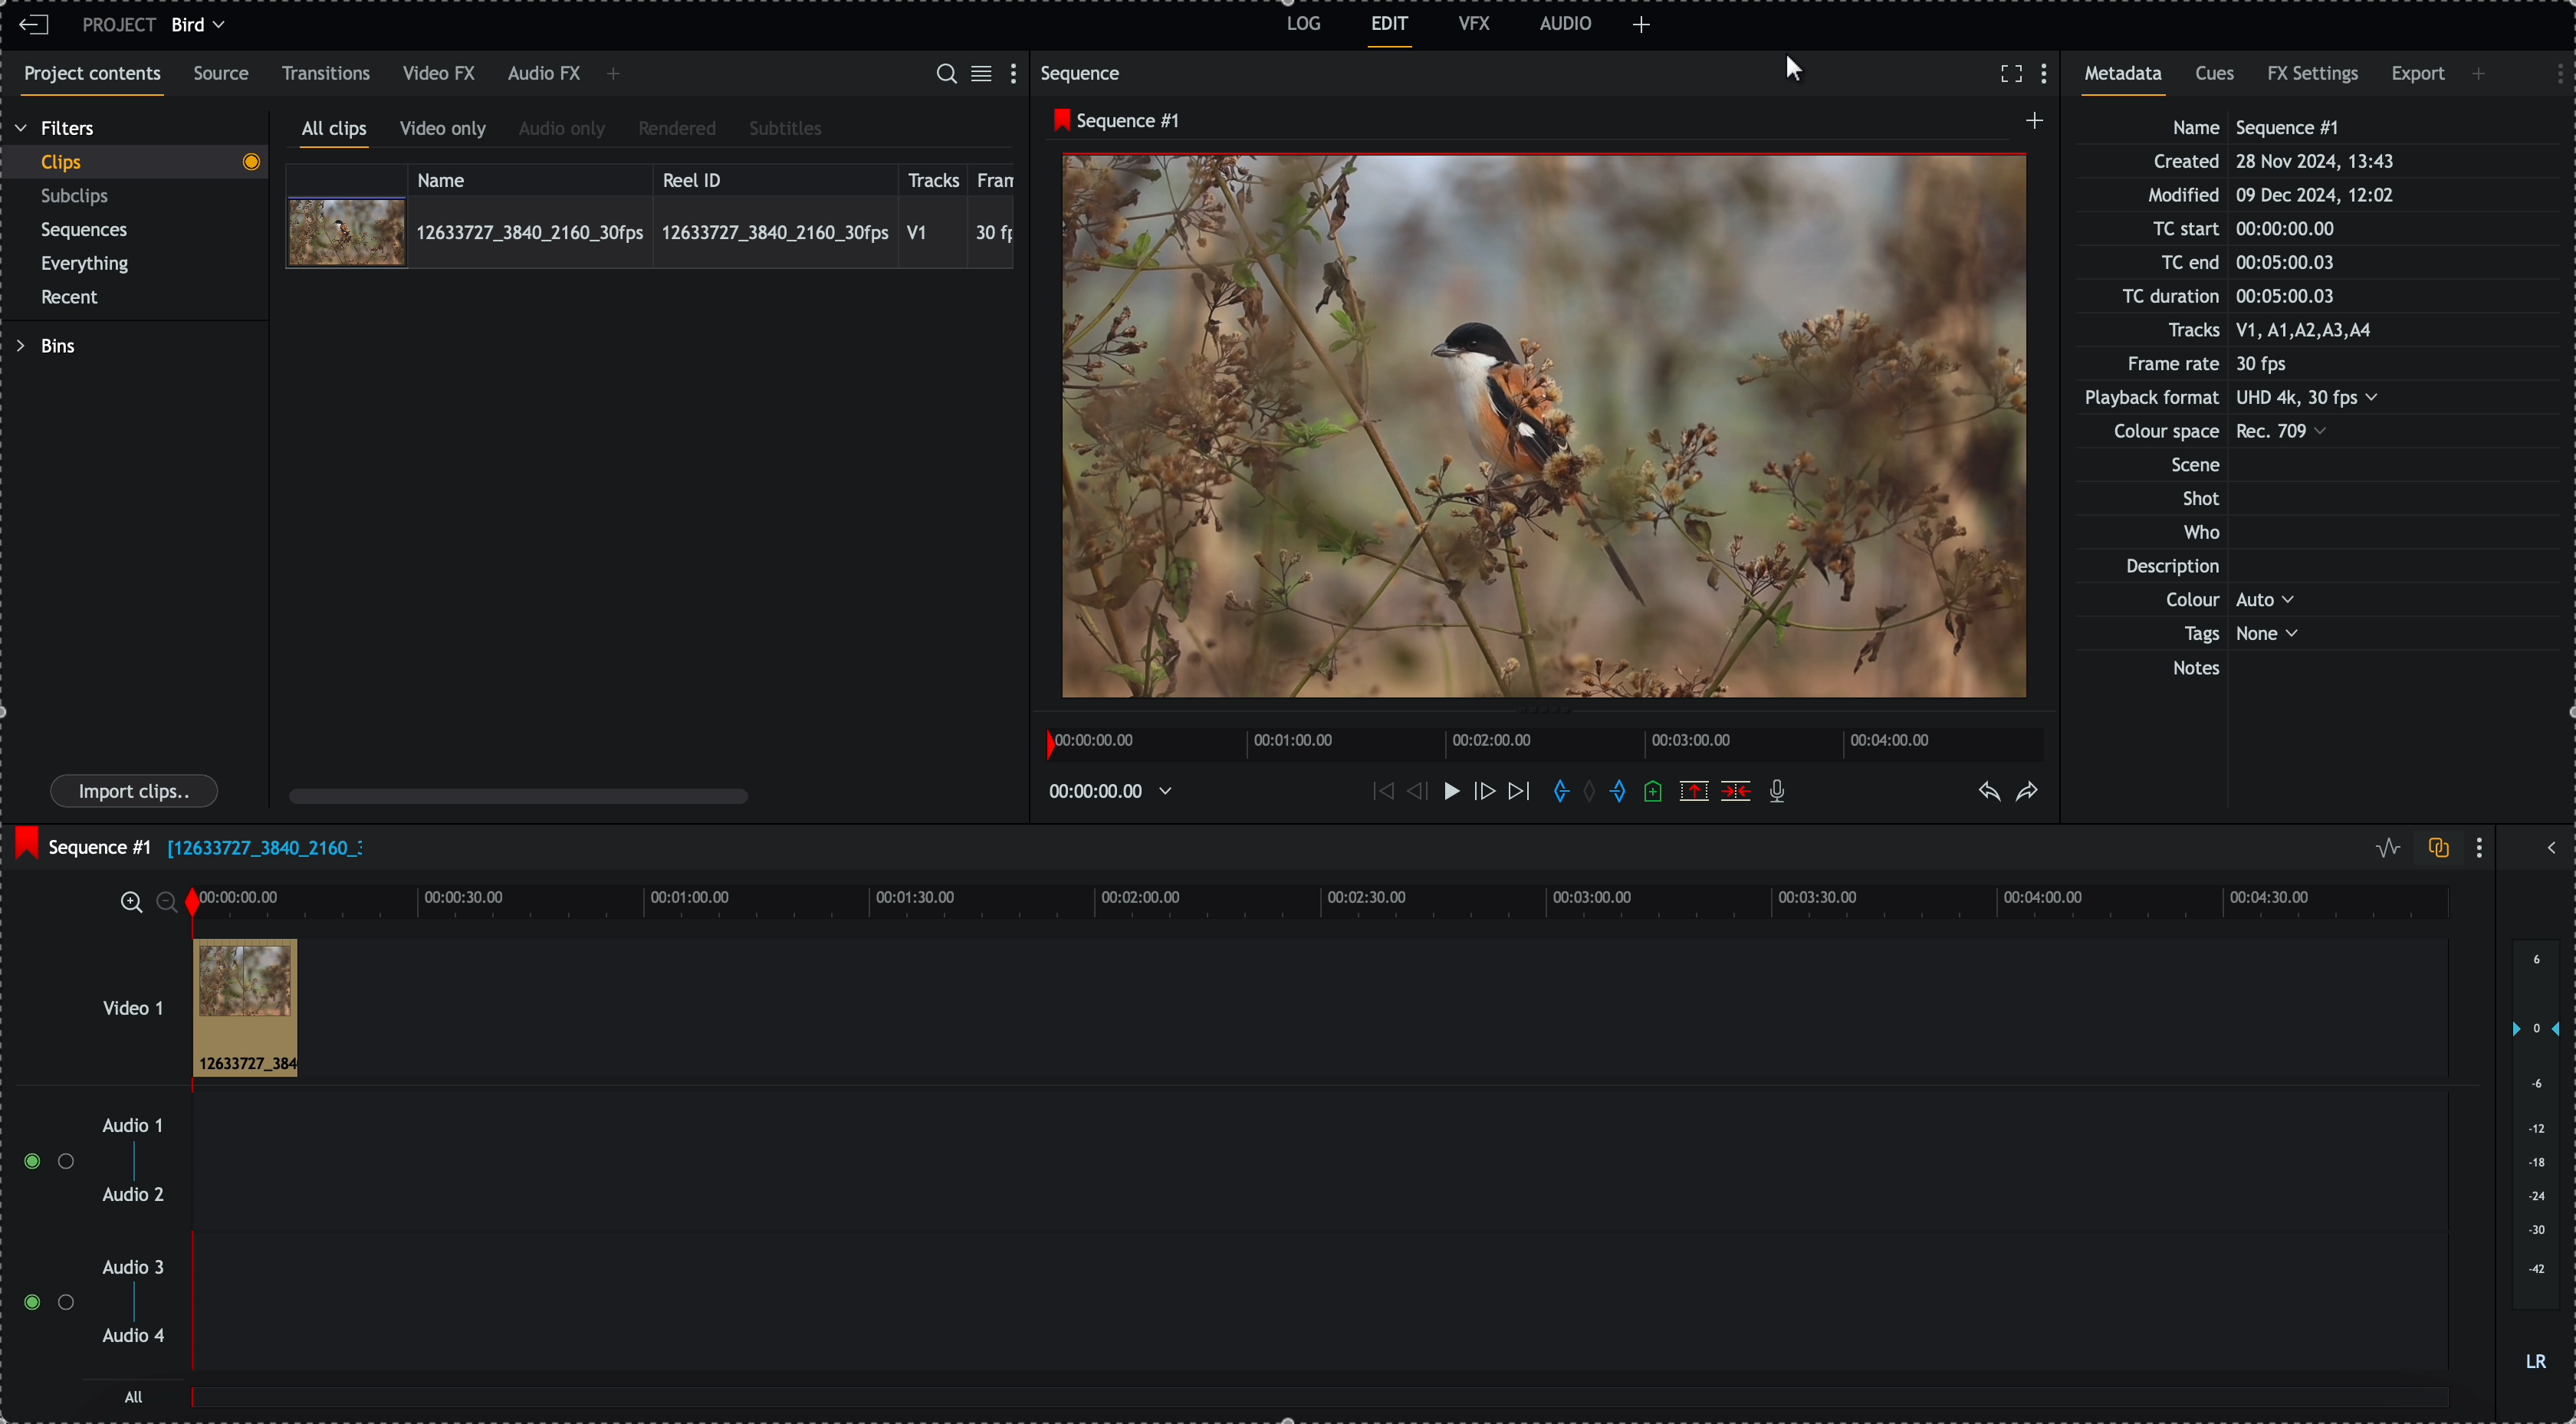 Image resolution: width=2576 pixels, height=1424 pixels. What do you see at coordinates (945, 75) in the screenshot?
I see `search for assets or bins` at bounding box center [945, 75].